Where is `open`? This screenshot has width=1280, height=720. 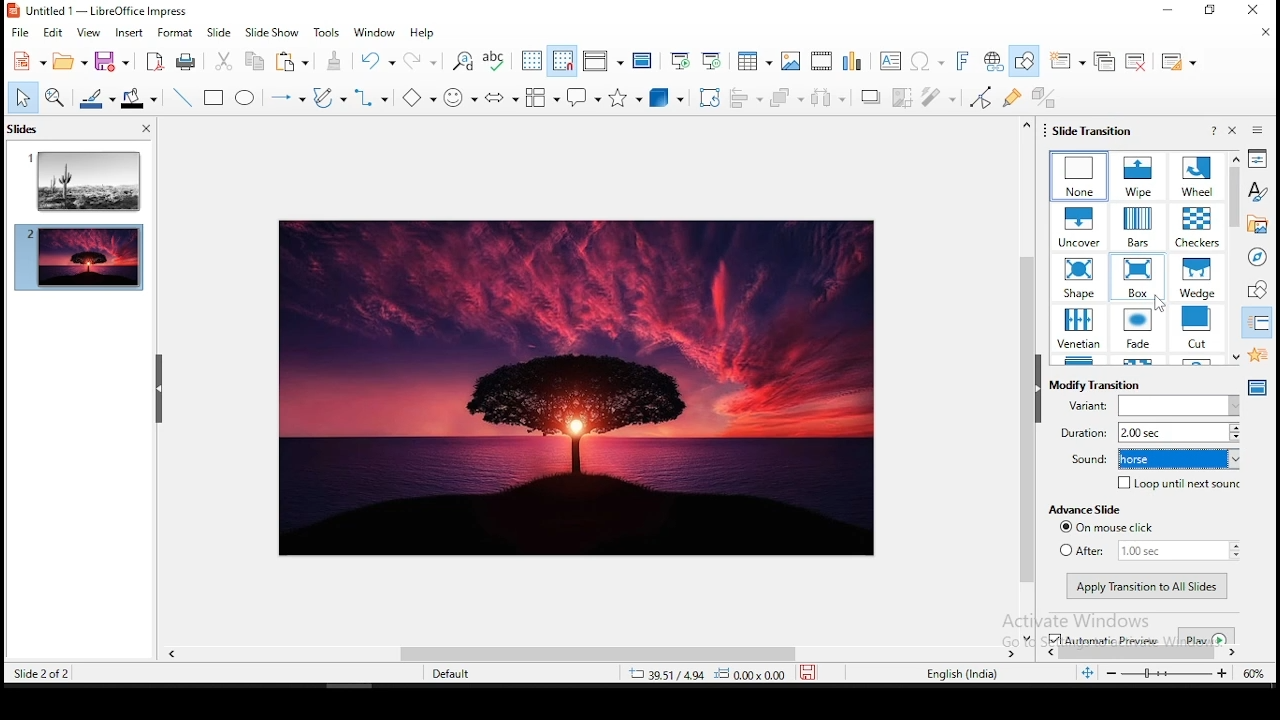 open is located at coordinates (70, 61).